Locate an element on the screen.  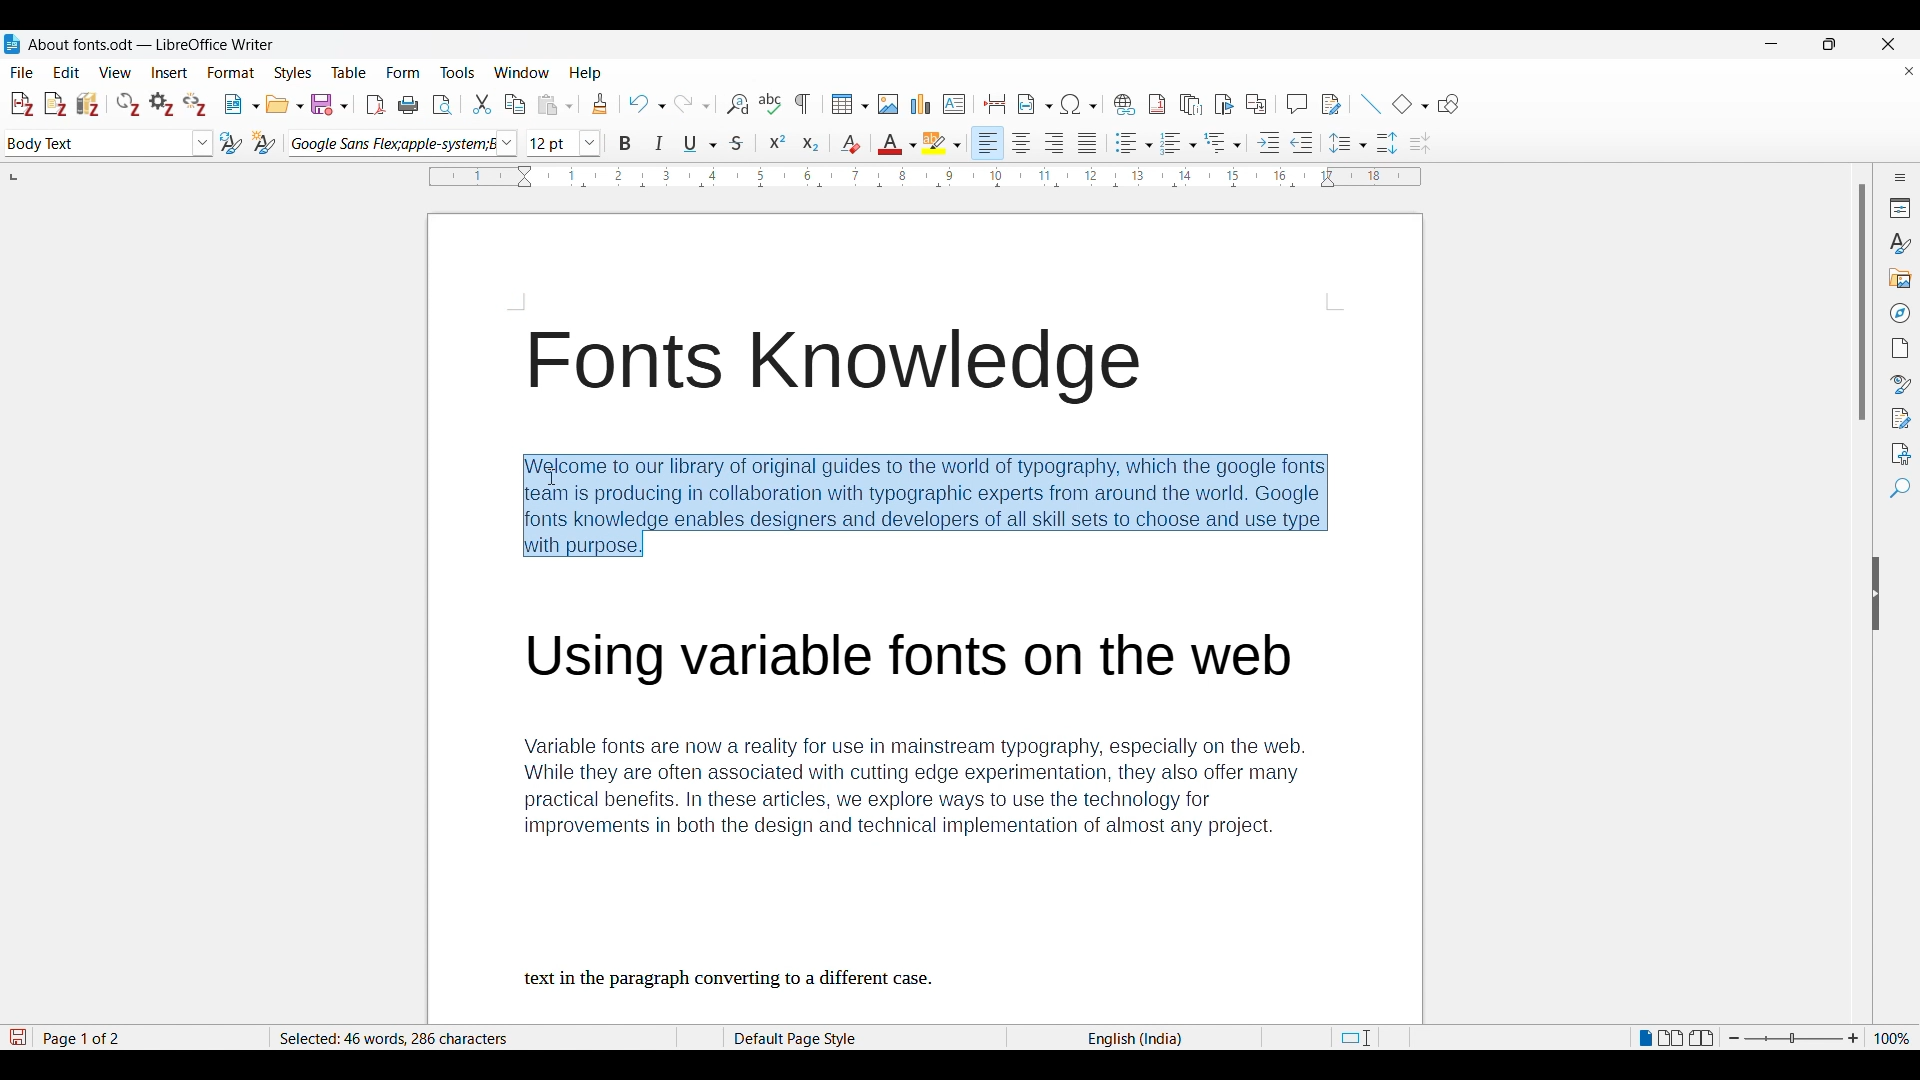
Superscript is located at coordinates (777, 141).